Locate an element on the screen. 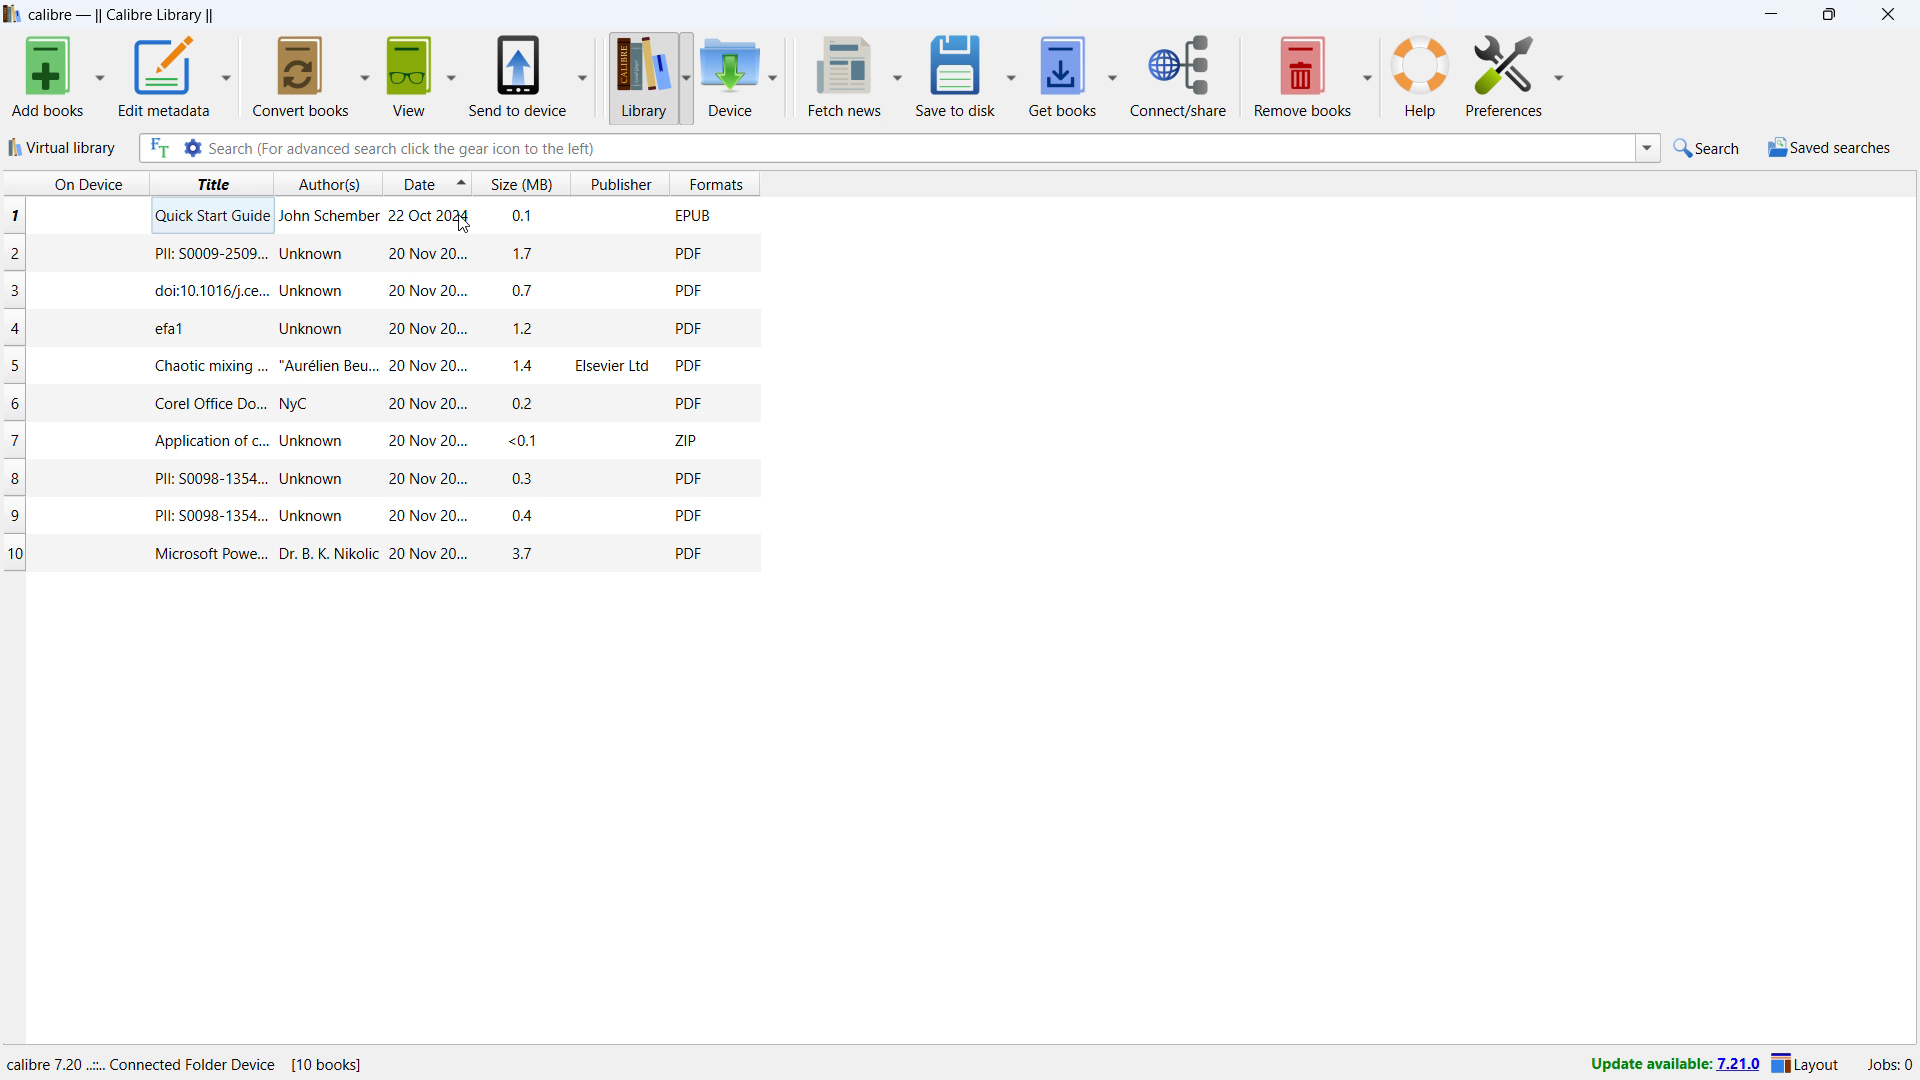  layout is located at coordinates (1806, 1065).